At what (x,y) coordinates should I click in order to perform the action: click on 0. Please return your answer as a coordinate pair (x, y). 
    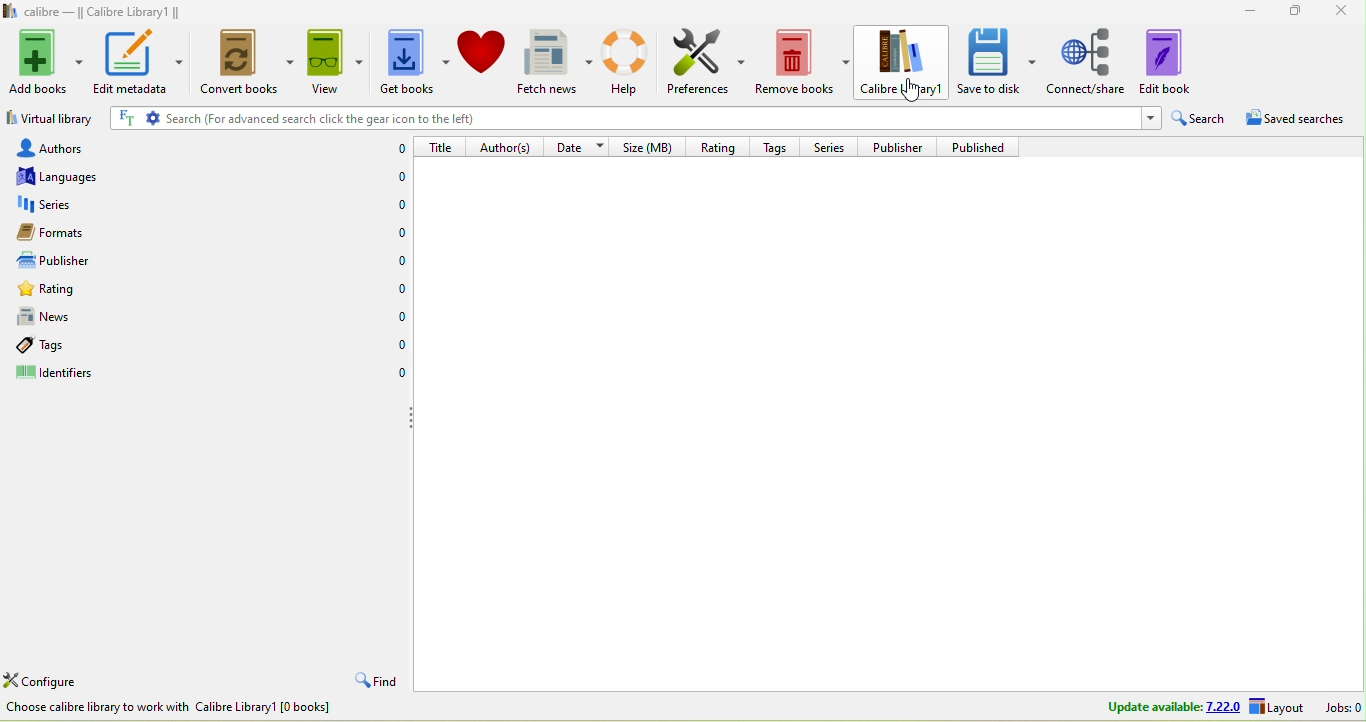
    Looking at the image, I should click on (396, 346).